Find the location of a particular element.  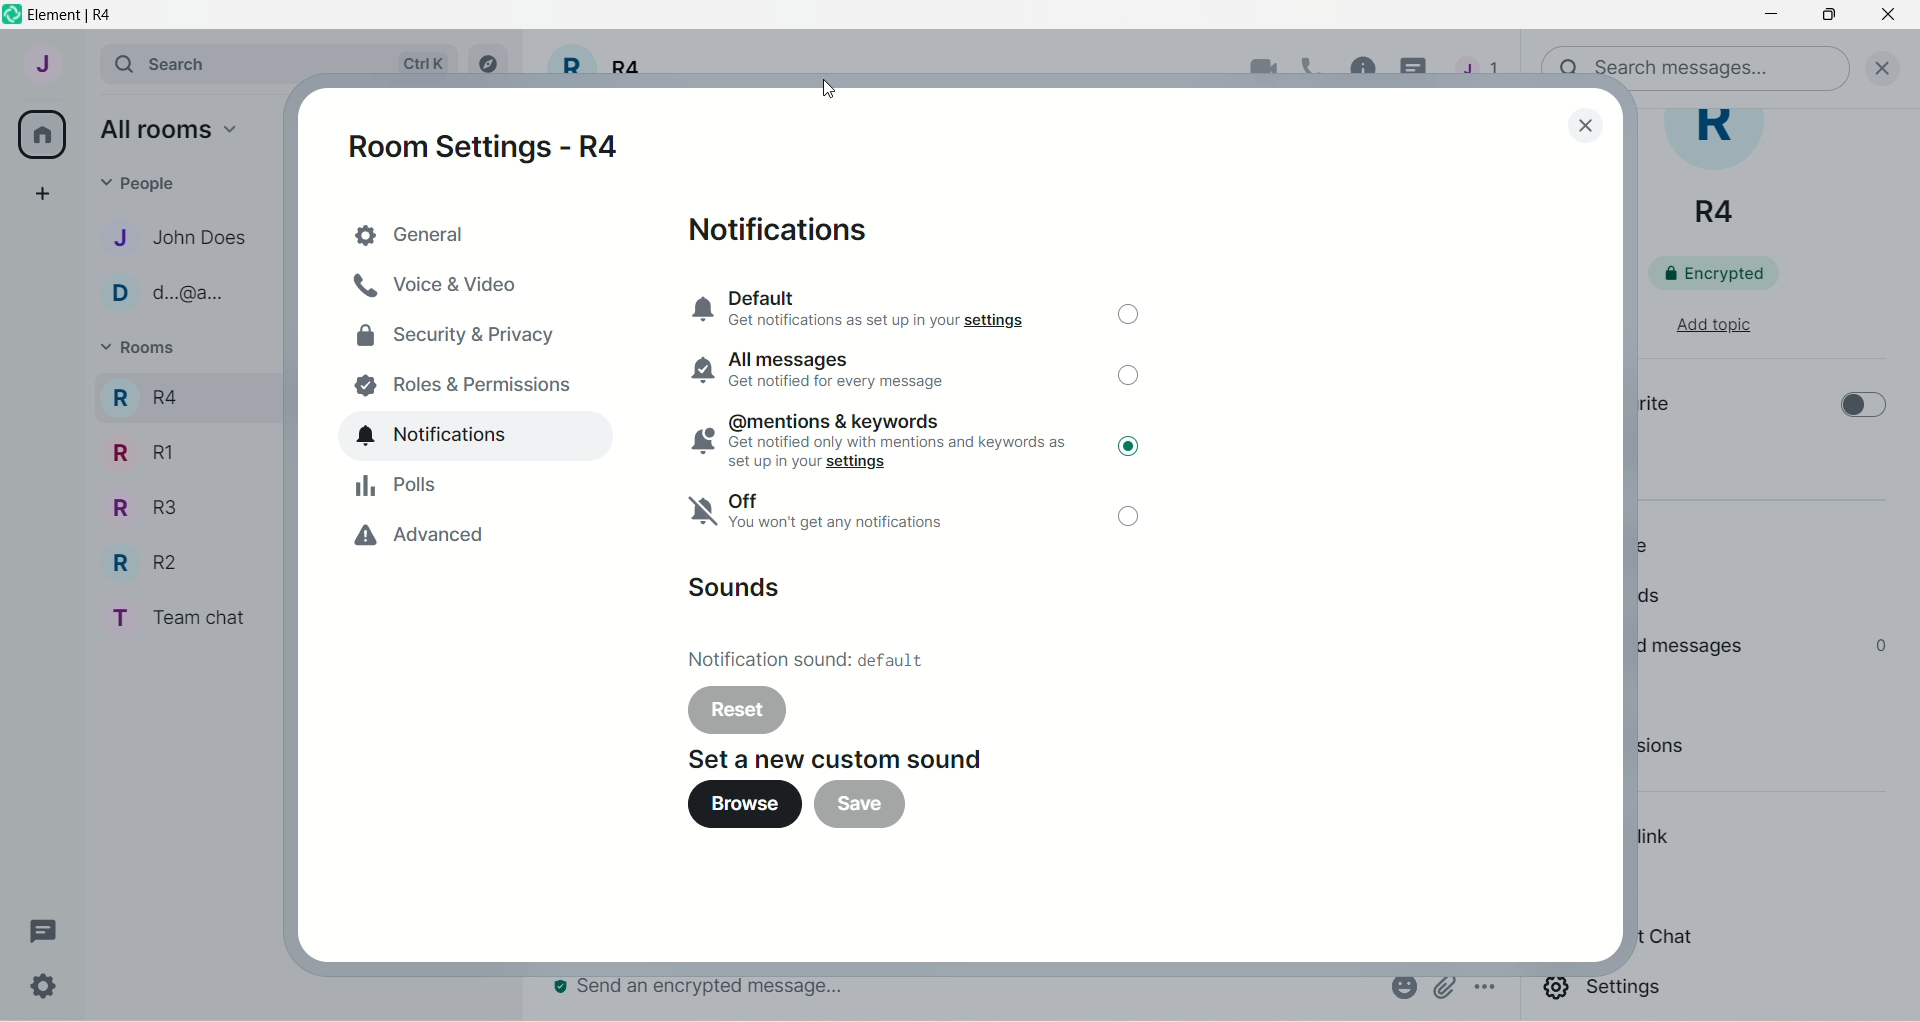

people is located at coordinates (1648, 545).